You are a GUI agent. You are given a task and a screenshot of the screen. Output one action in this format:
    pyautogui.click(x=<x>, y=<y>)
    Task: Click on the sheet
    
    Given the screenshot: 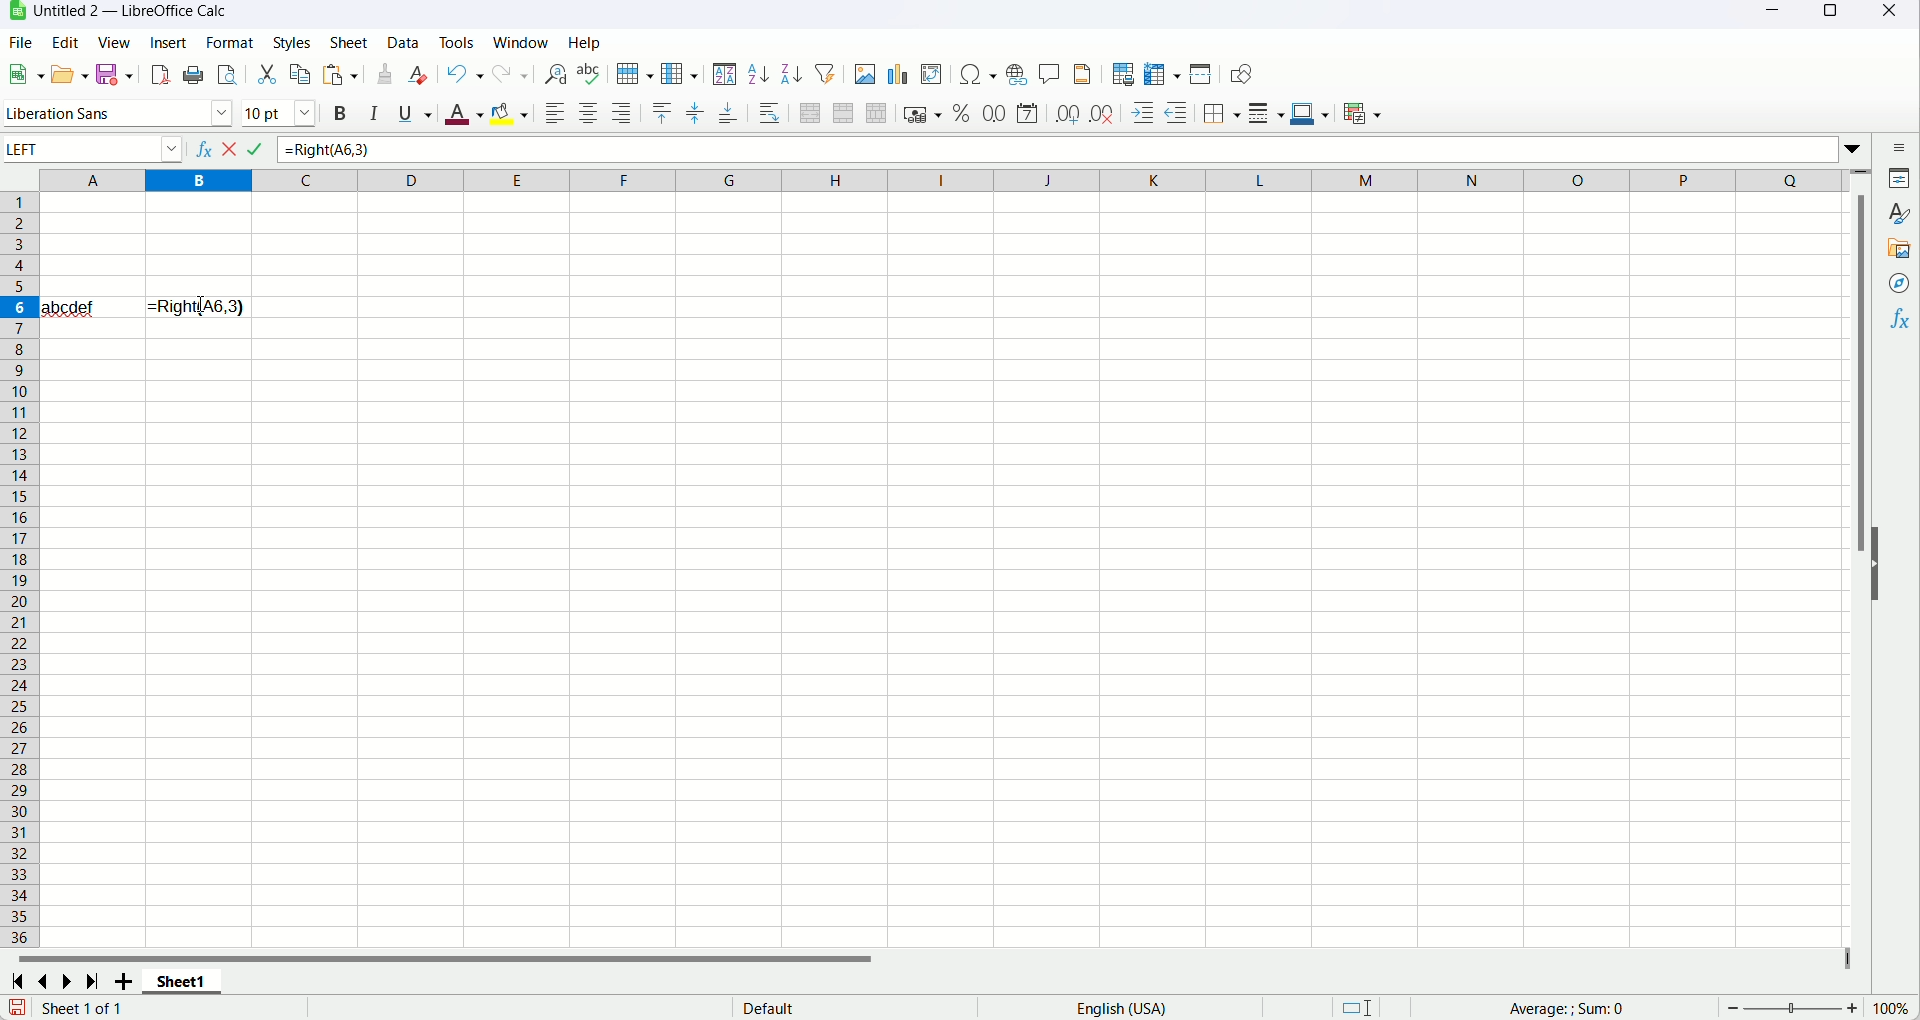 What is the action you would take?
    pyautogui.click(x=349, y=41)
    